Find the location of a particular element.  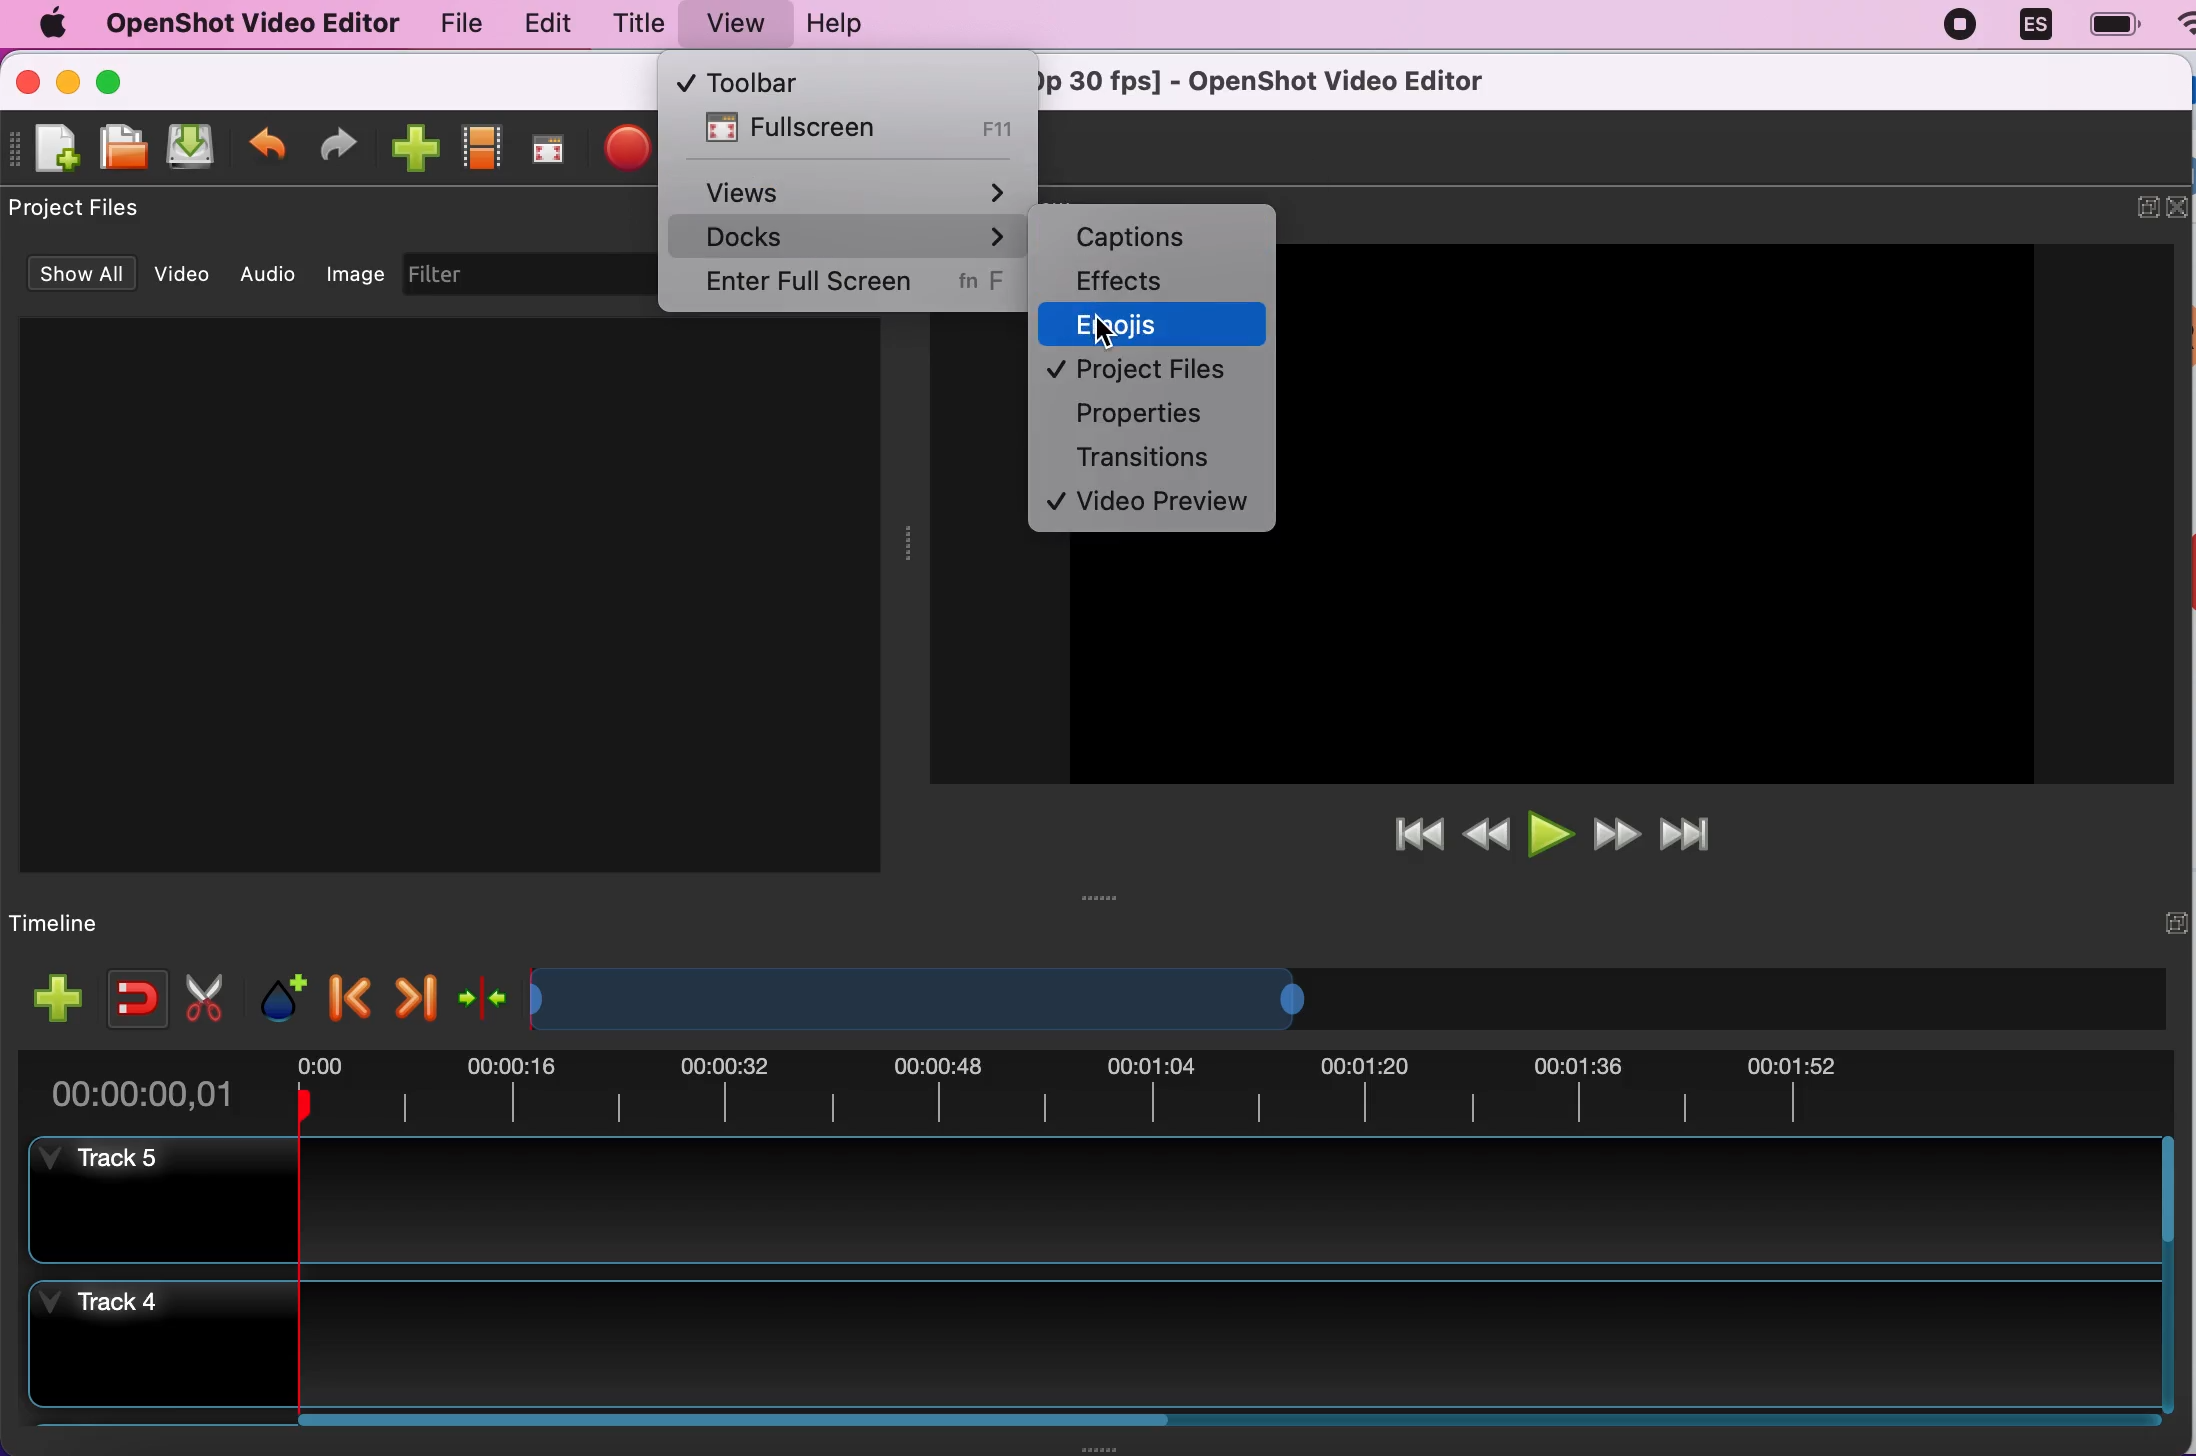

image is located at coordinates (357, 272).